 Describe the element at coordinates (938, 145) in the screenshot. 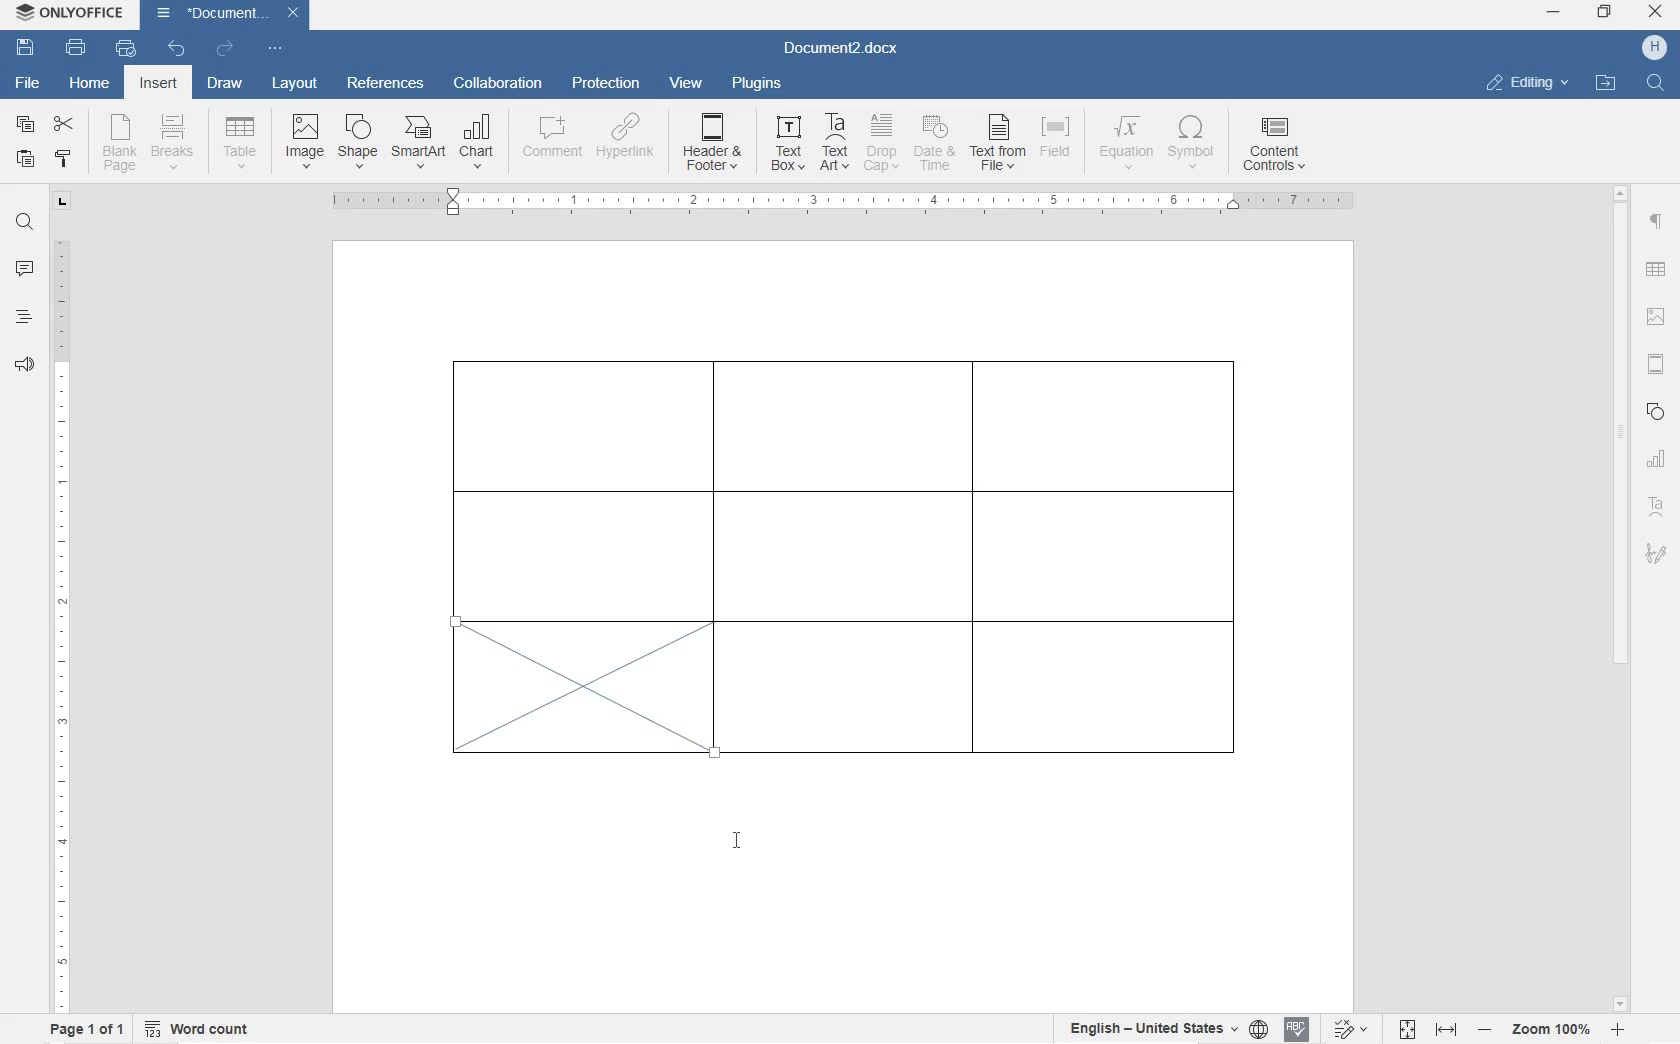

I see `DATE & TIME` at that location.